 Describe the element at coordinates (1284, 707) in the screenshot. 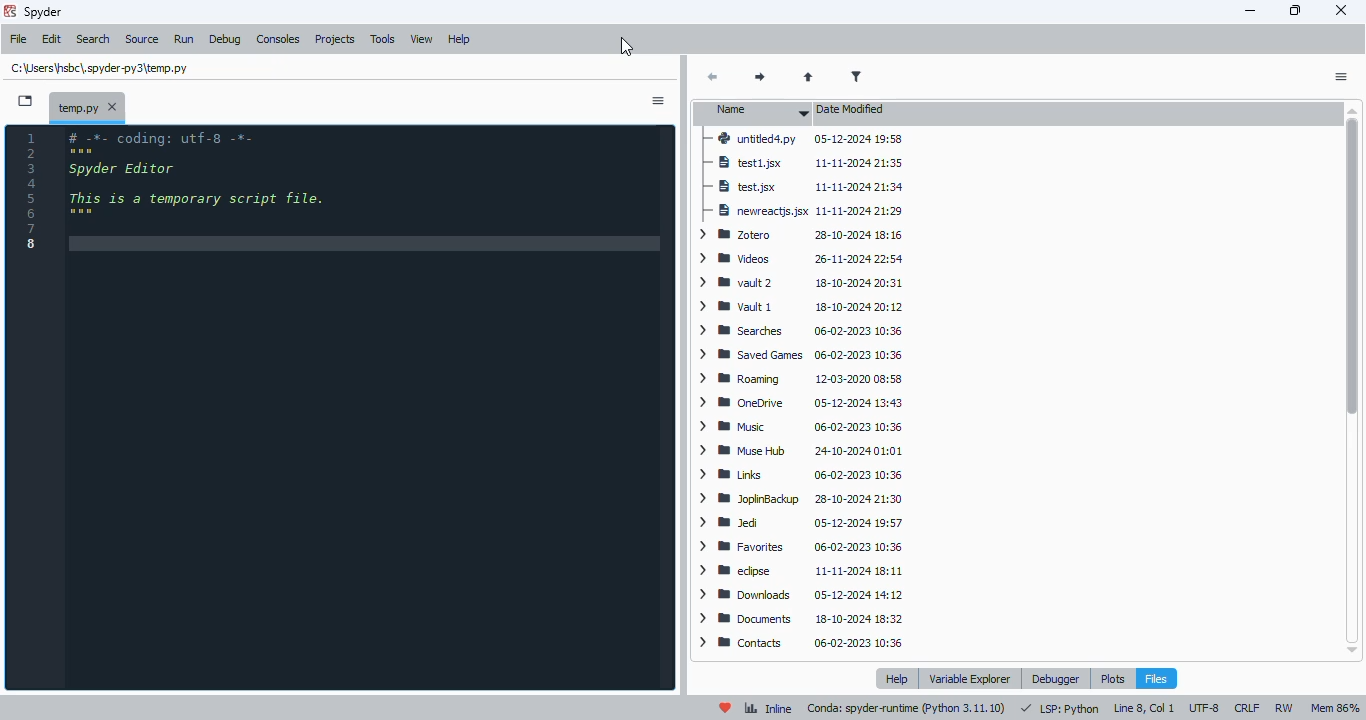

I see `RW` at that location.